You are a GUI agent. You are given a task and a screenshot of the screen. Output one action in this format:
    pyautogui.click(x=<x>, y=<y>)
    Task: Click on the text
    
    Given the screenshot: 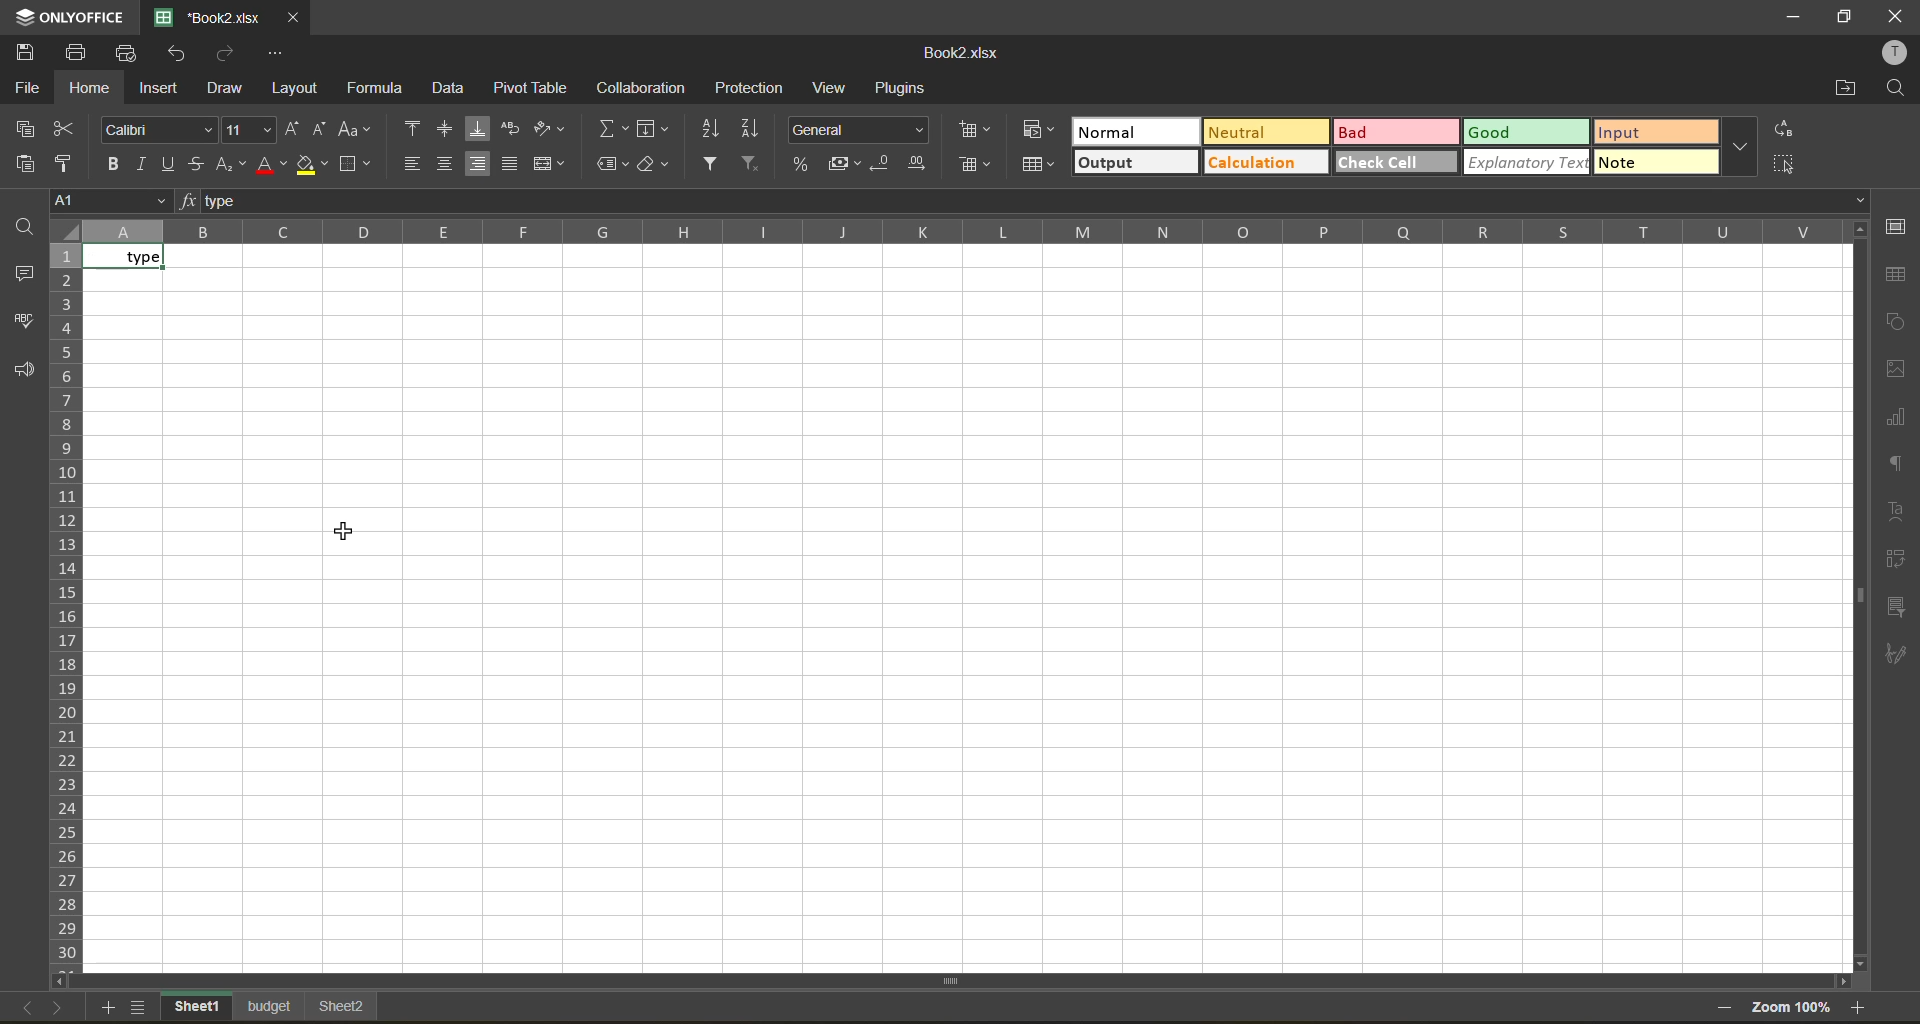 What is the action you would take?
    pyautogui.click(x=1898, y=511)
    